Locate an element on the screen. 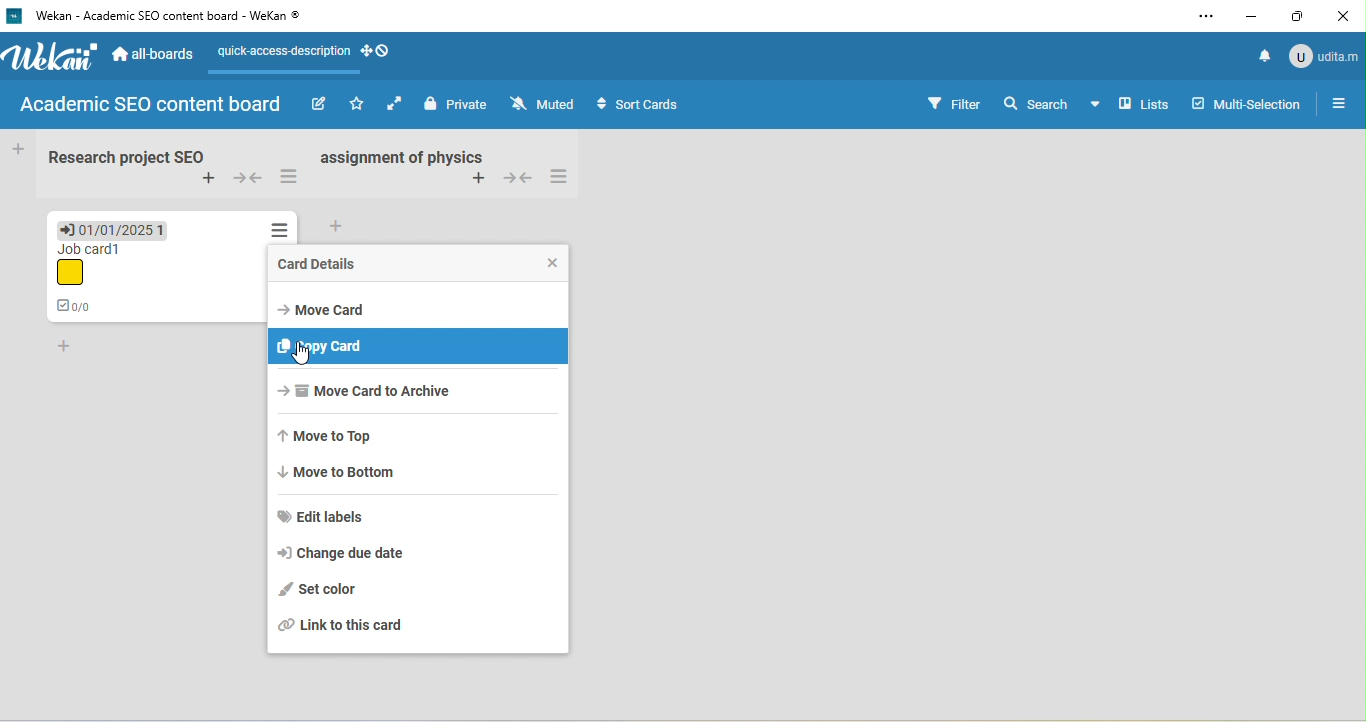 This screenshot has height=722, width=1366. collapse is located at coordinates (518, 176).